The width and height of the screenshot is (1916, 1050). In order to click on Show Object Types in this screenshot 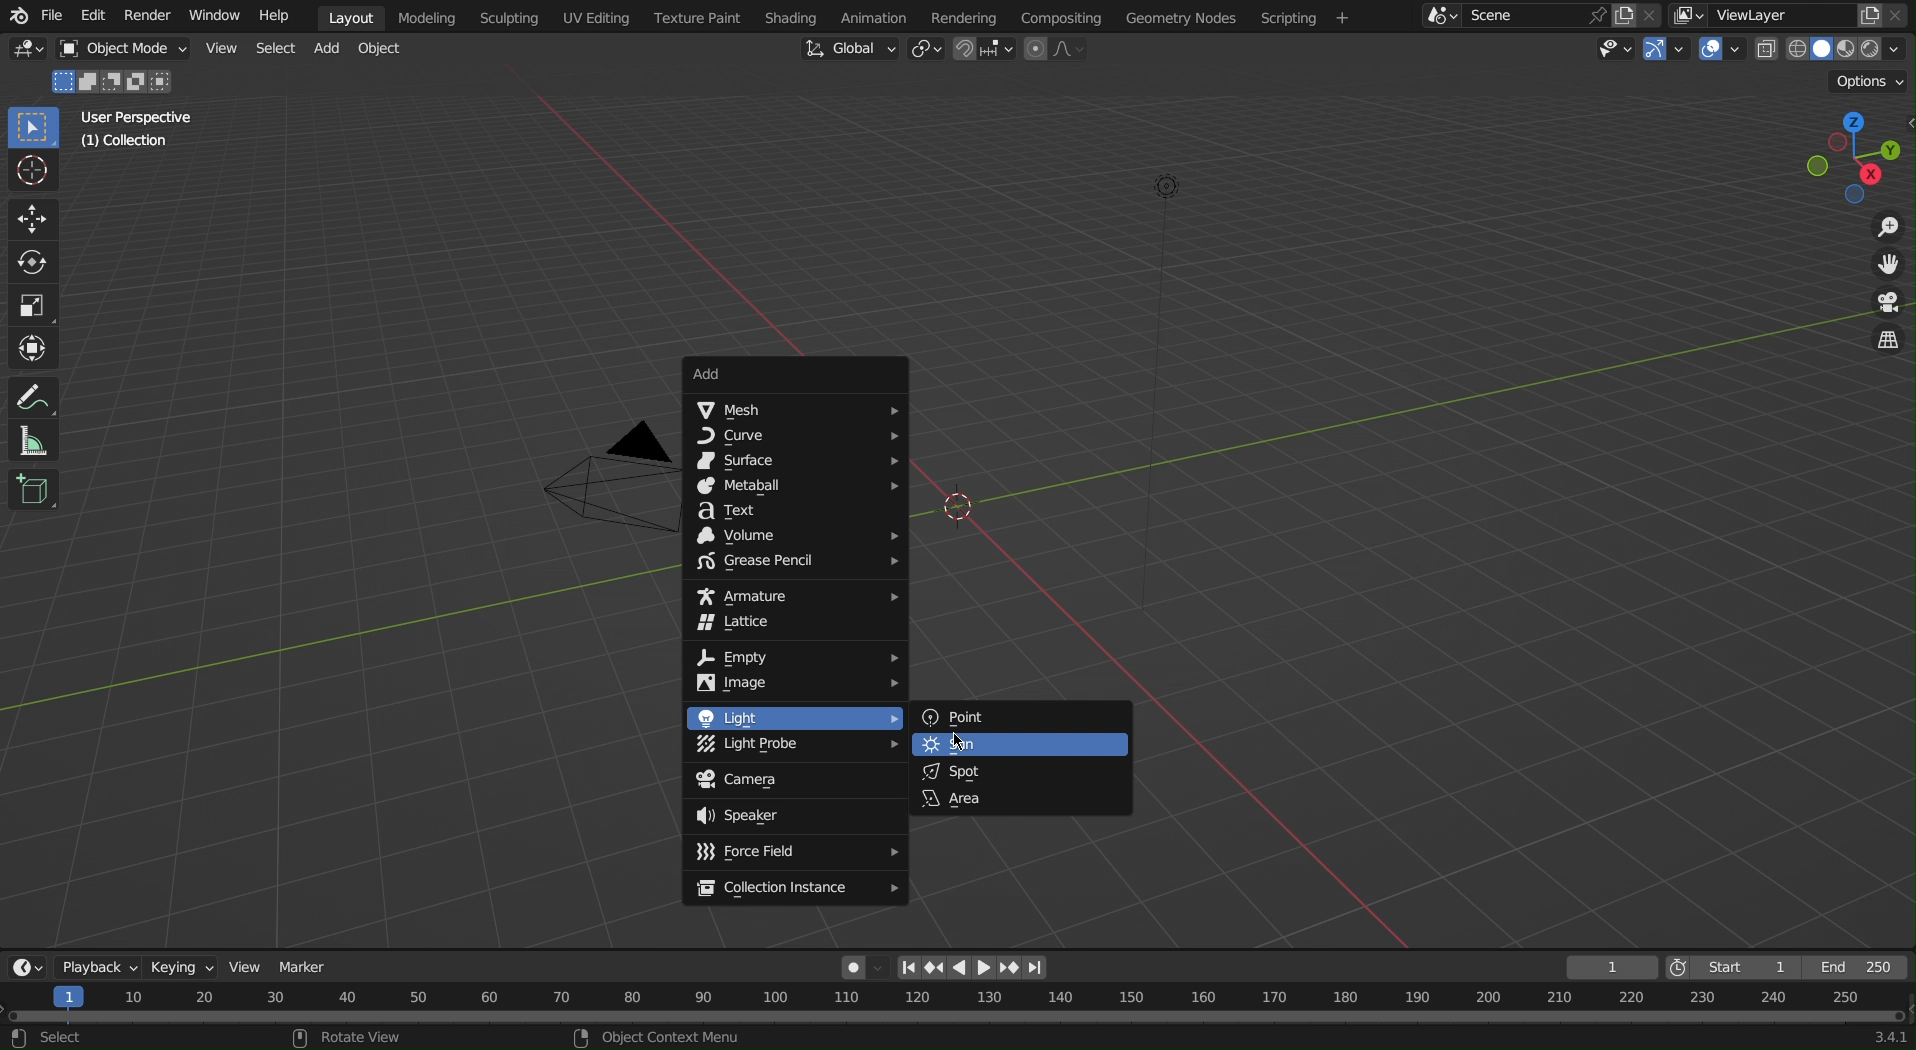, I will do `click(1610, 51)`.